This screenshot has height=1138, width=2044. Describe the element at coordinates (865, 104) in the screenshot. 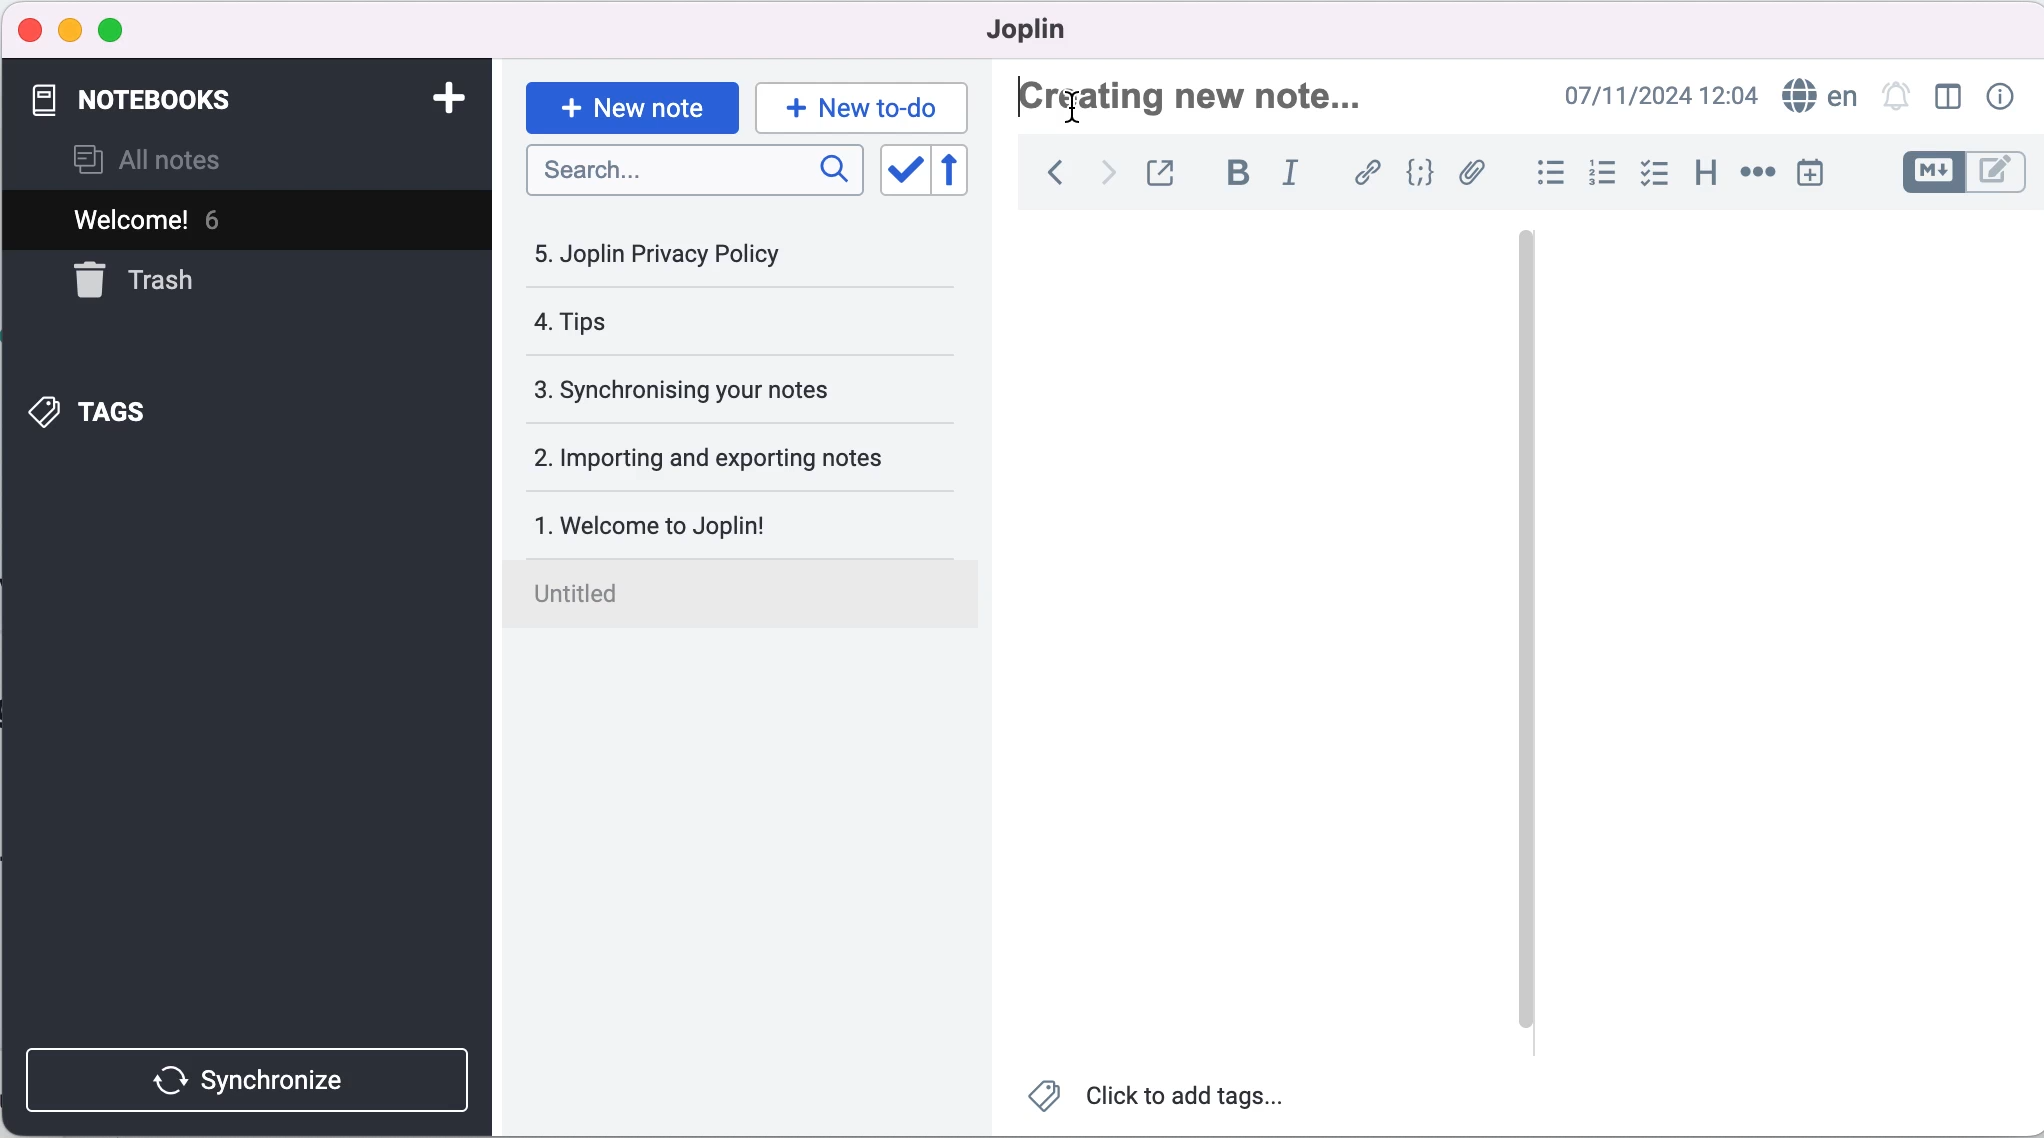

I see `new to-do` at that location.